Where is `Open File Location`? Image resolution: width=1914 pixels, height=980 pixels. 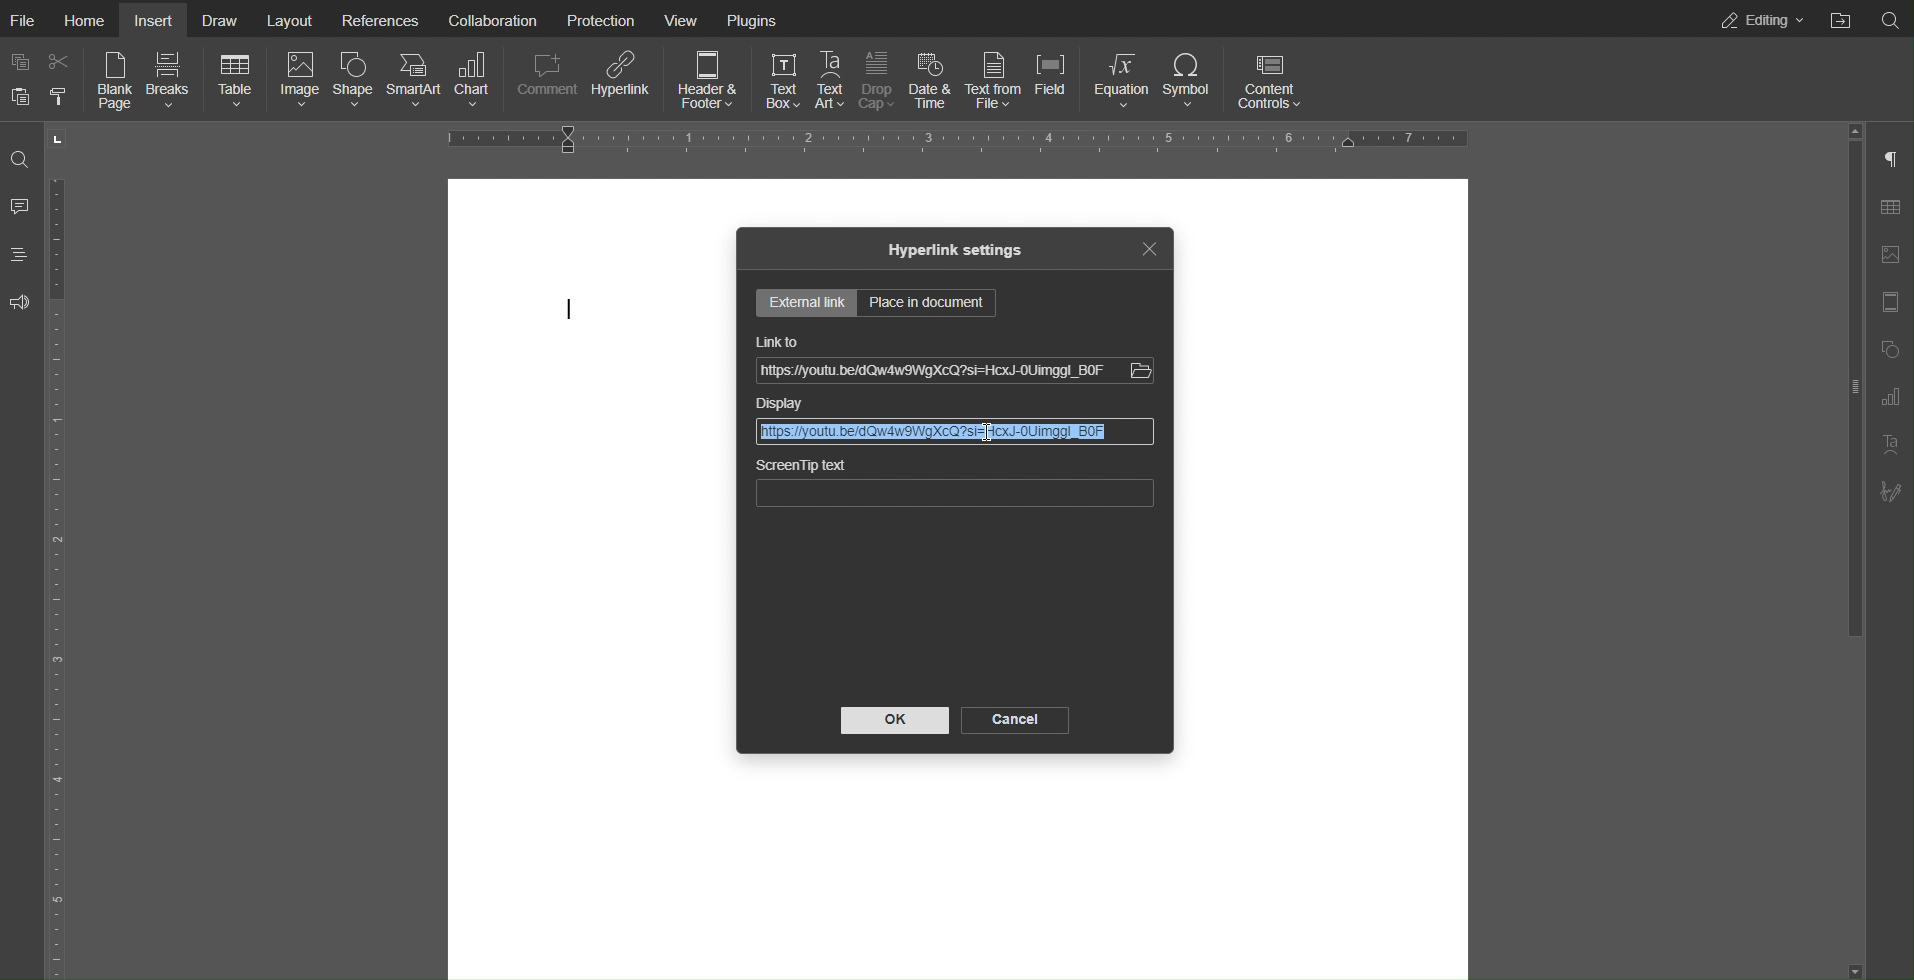
Open File Location is located at coordinates (1841, 19).